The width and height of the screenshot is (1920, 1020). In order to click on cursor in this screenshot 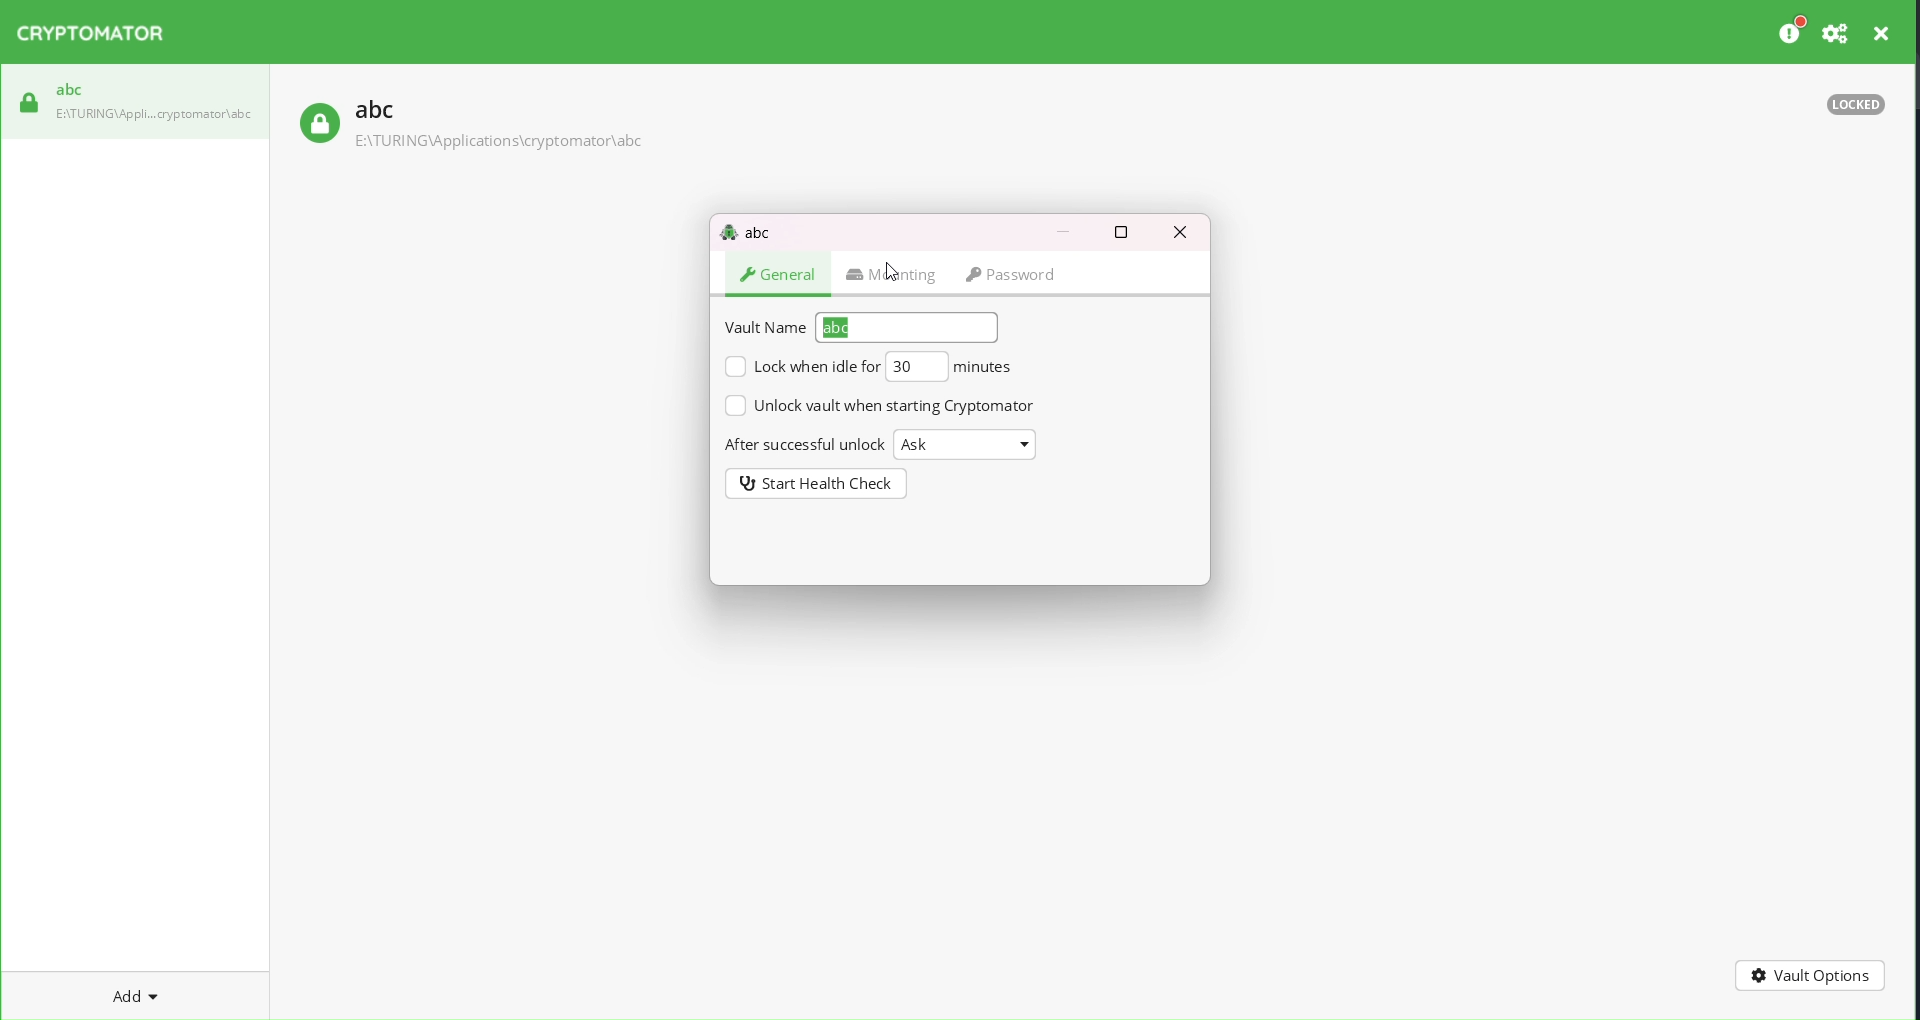, I will do `click(895, 274)`.